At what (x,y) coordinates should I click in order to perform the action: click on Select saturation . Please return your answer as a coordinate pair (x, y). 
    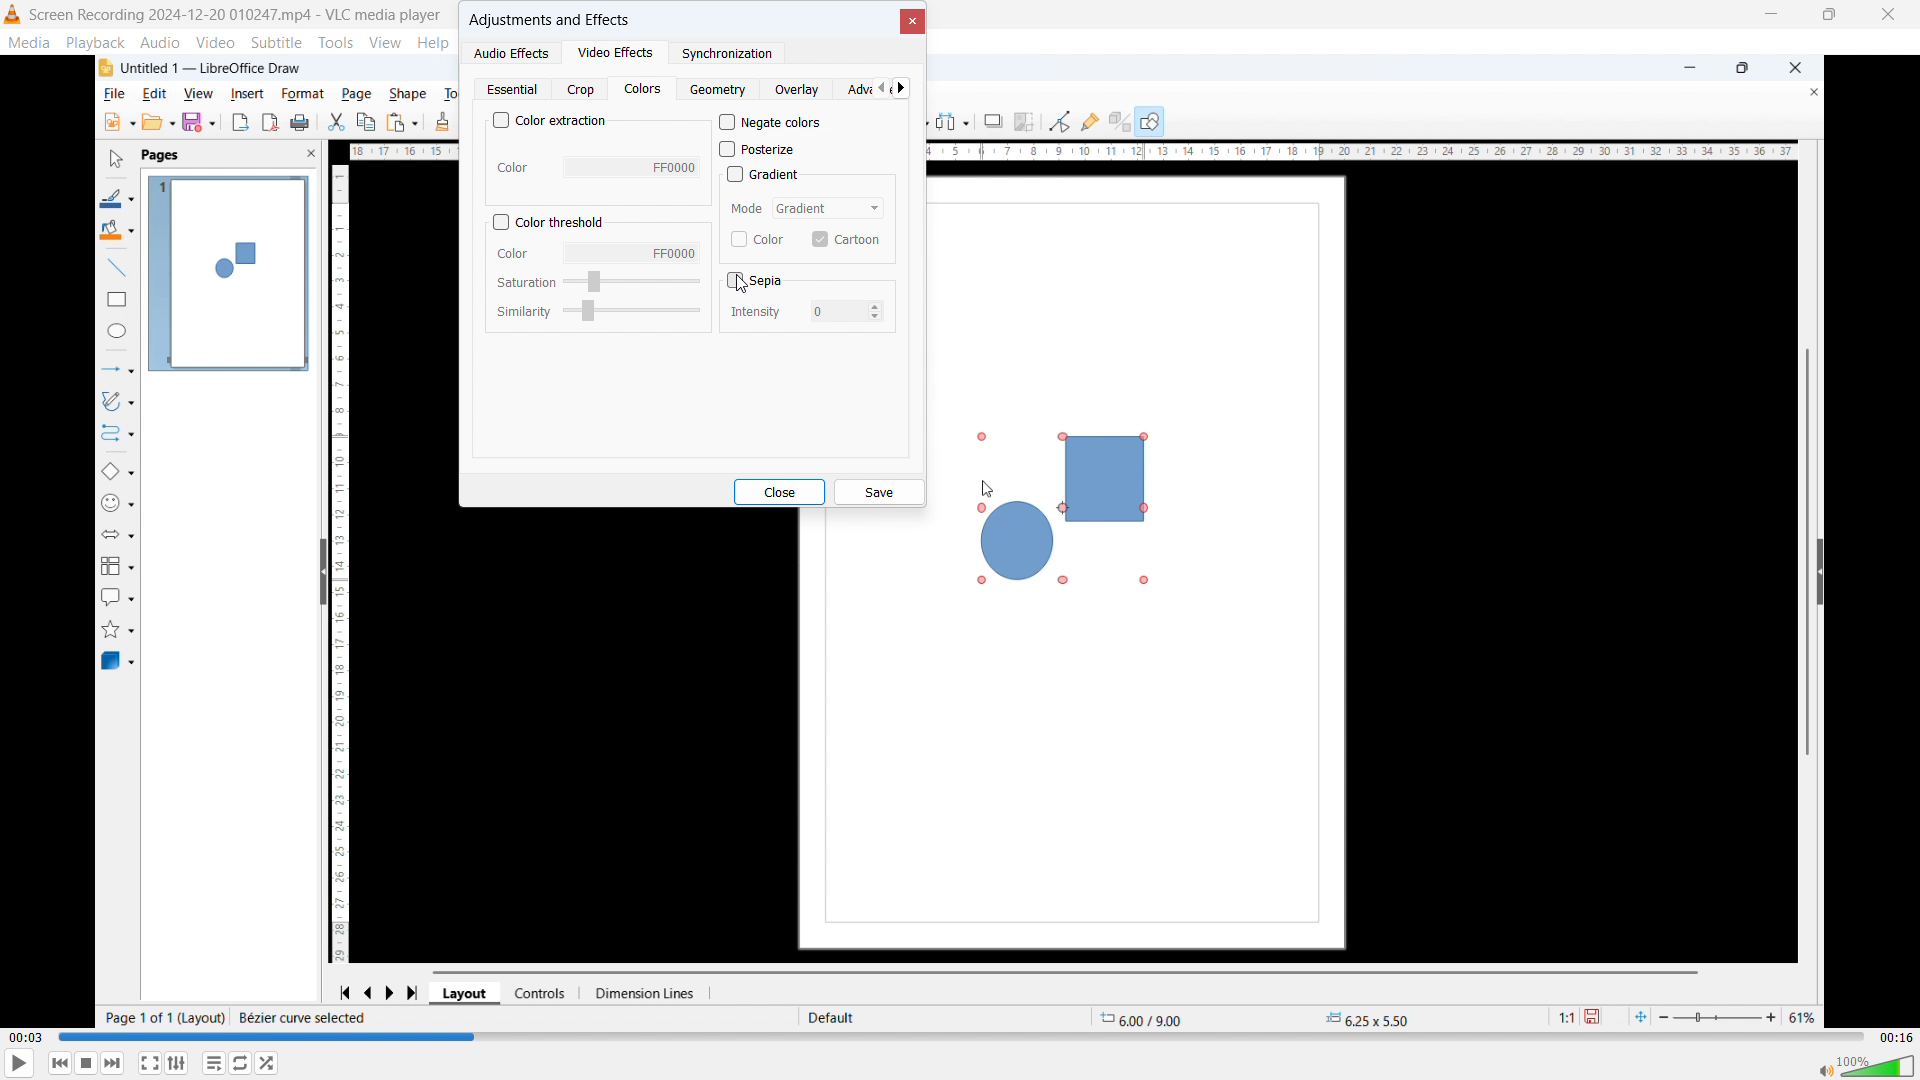
    Looking at the image, I should click on (633, 282).